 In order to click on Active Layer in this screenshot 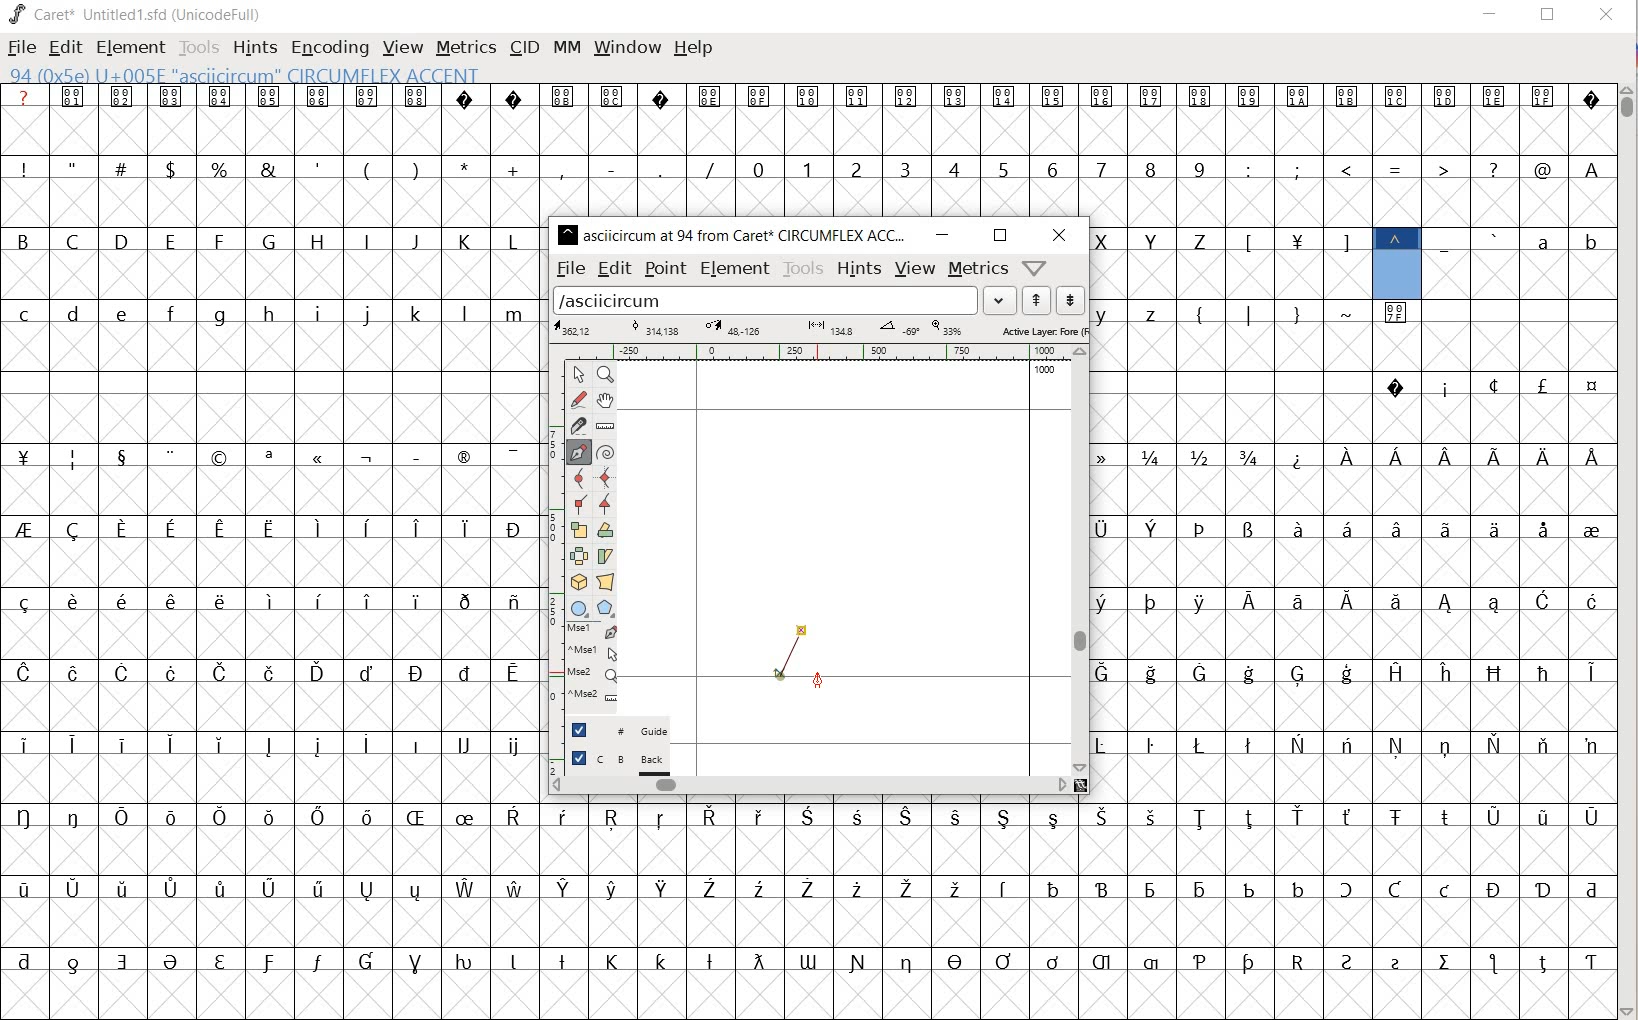, I will do `click(819, 329)`.